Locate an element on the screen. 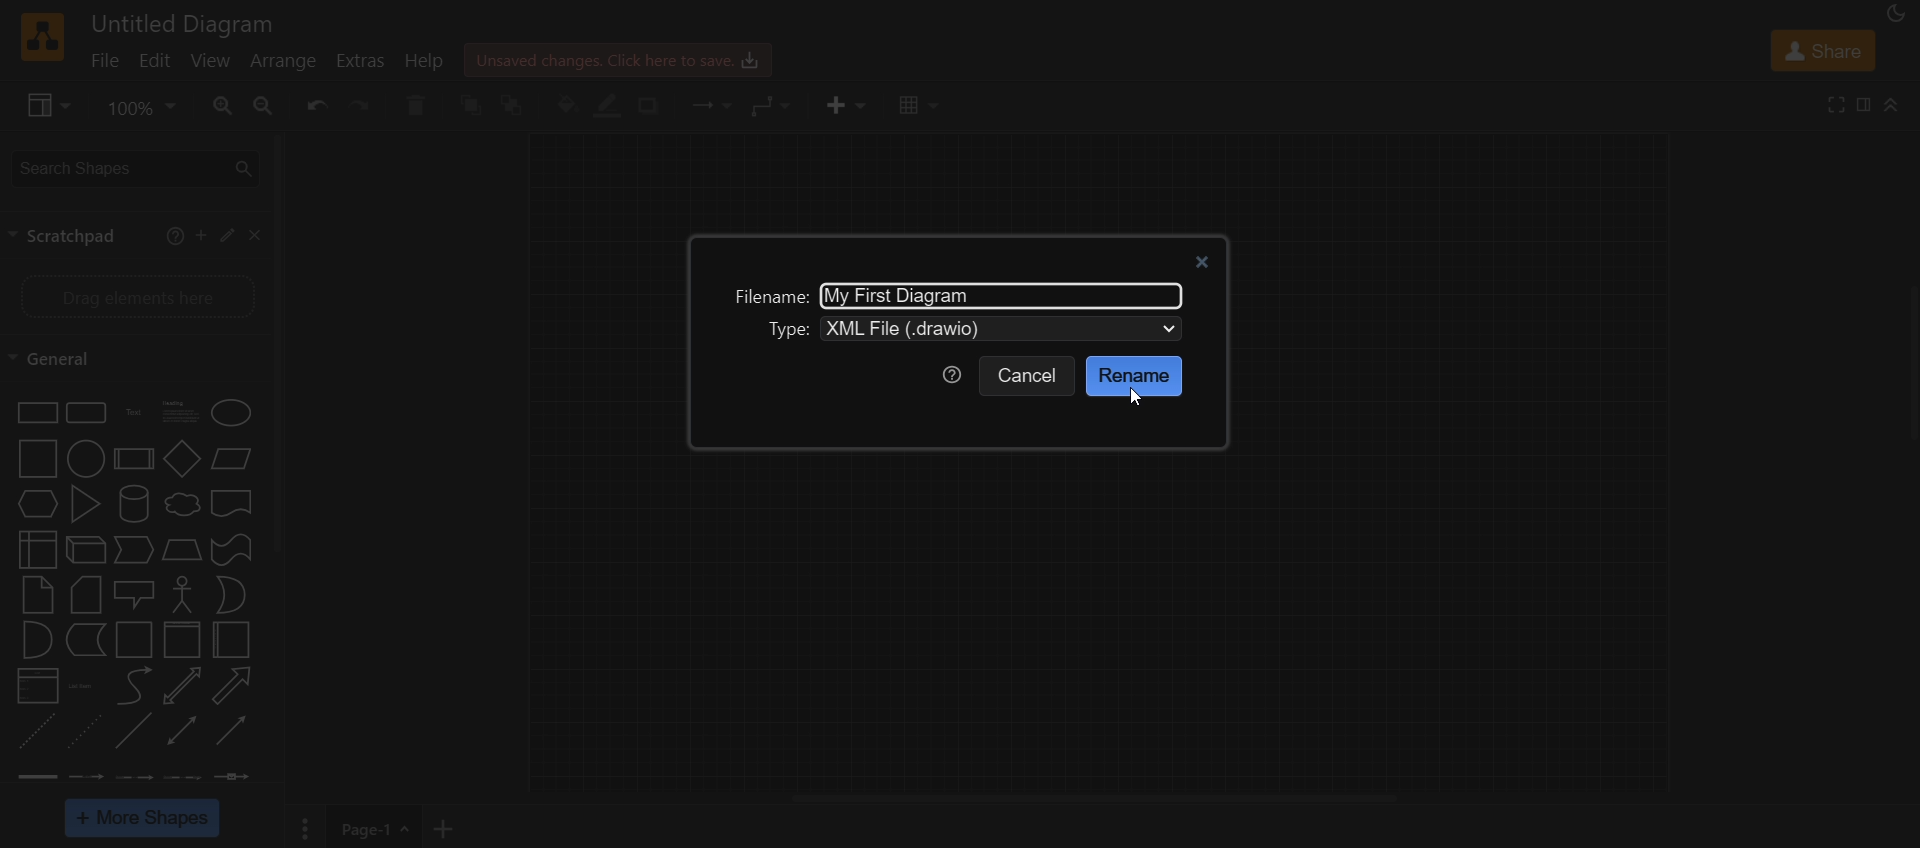 The height and width of the screenshot is (848, 1920). edit is located at coordinates (226, 234).